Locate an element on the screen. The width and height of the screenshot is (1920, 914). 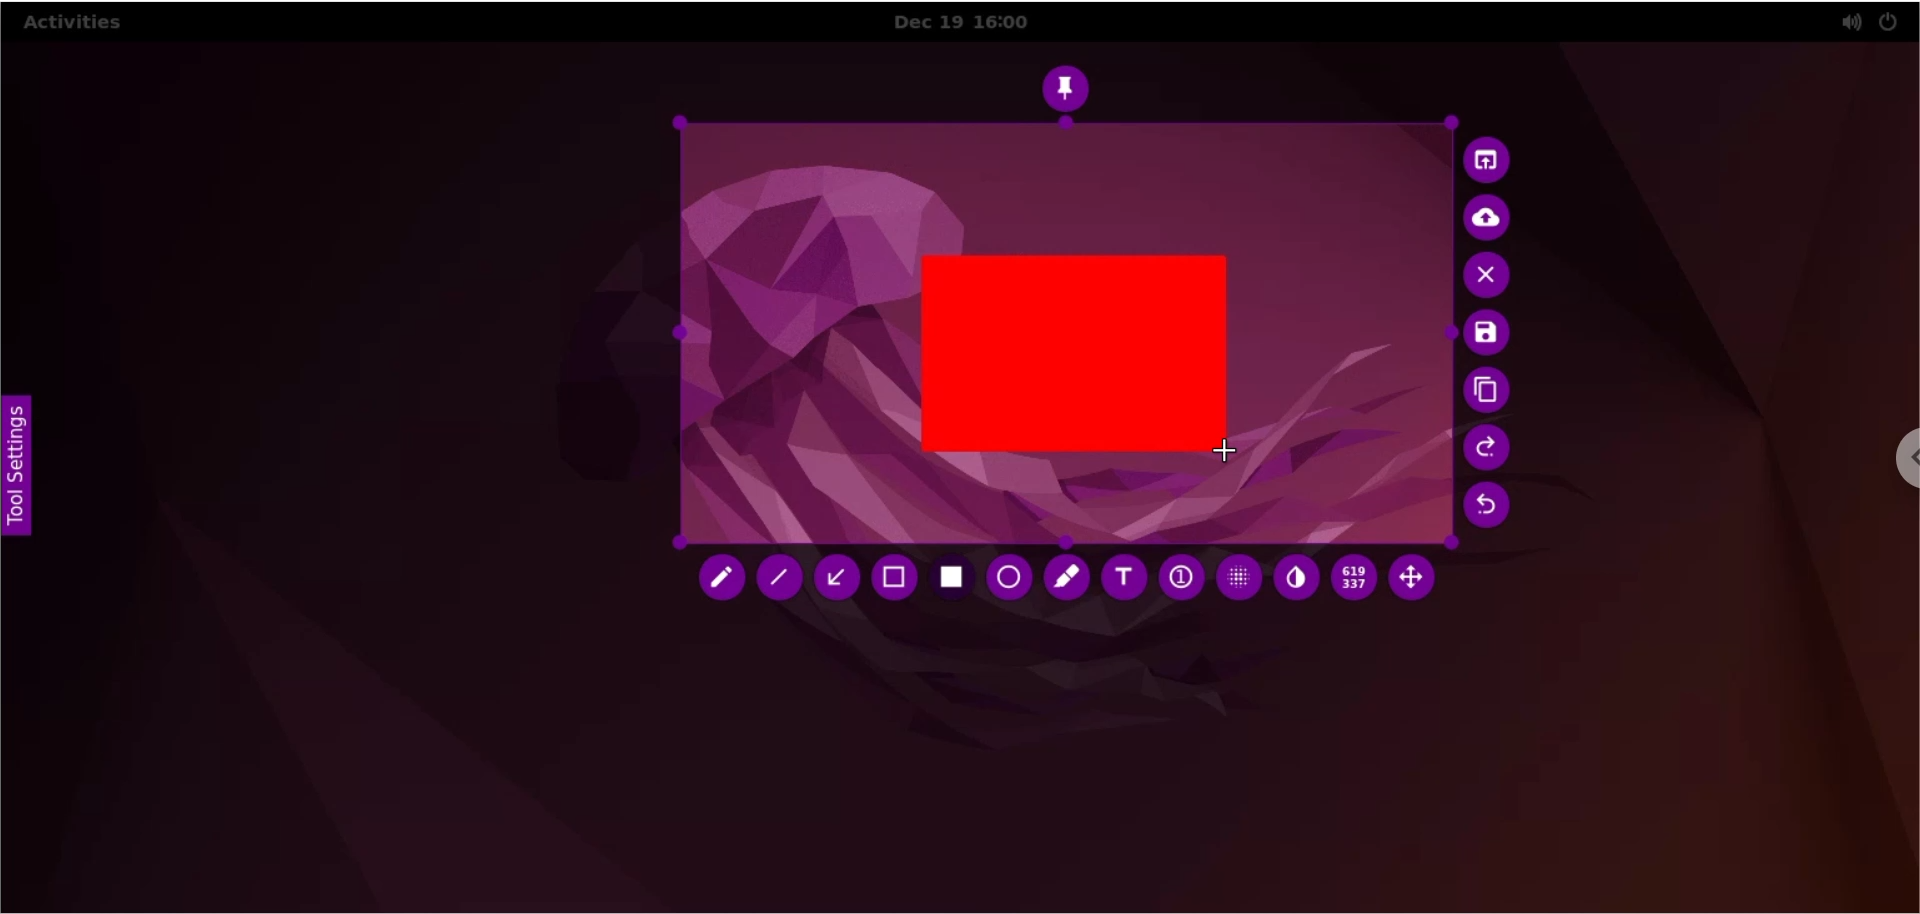
rectangle tool is located at coordinates (952, 579).